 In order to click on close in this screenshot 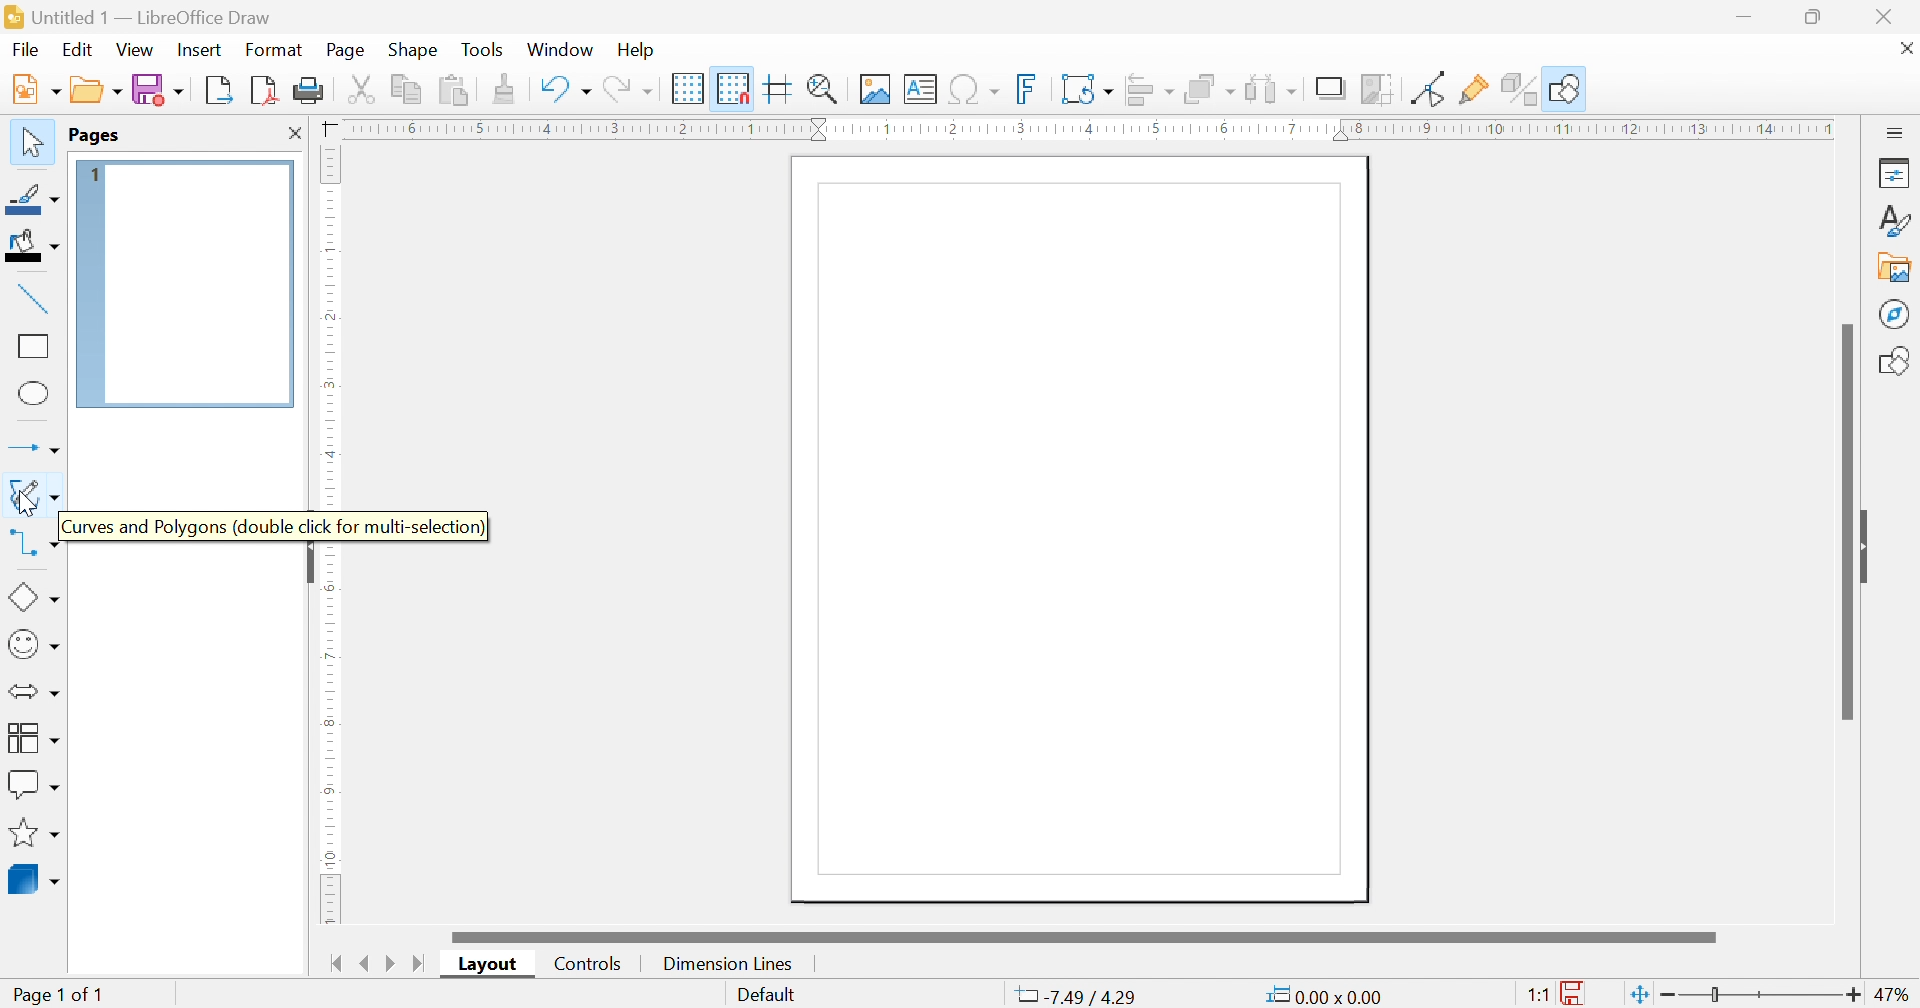, I will do `click(1882, 14)`.